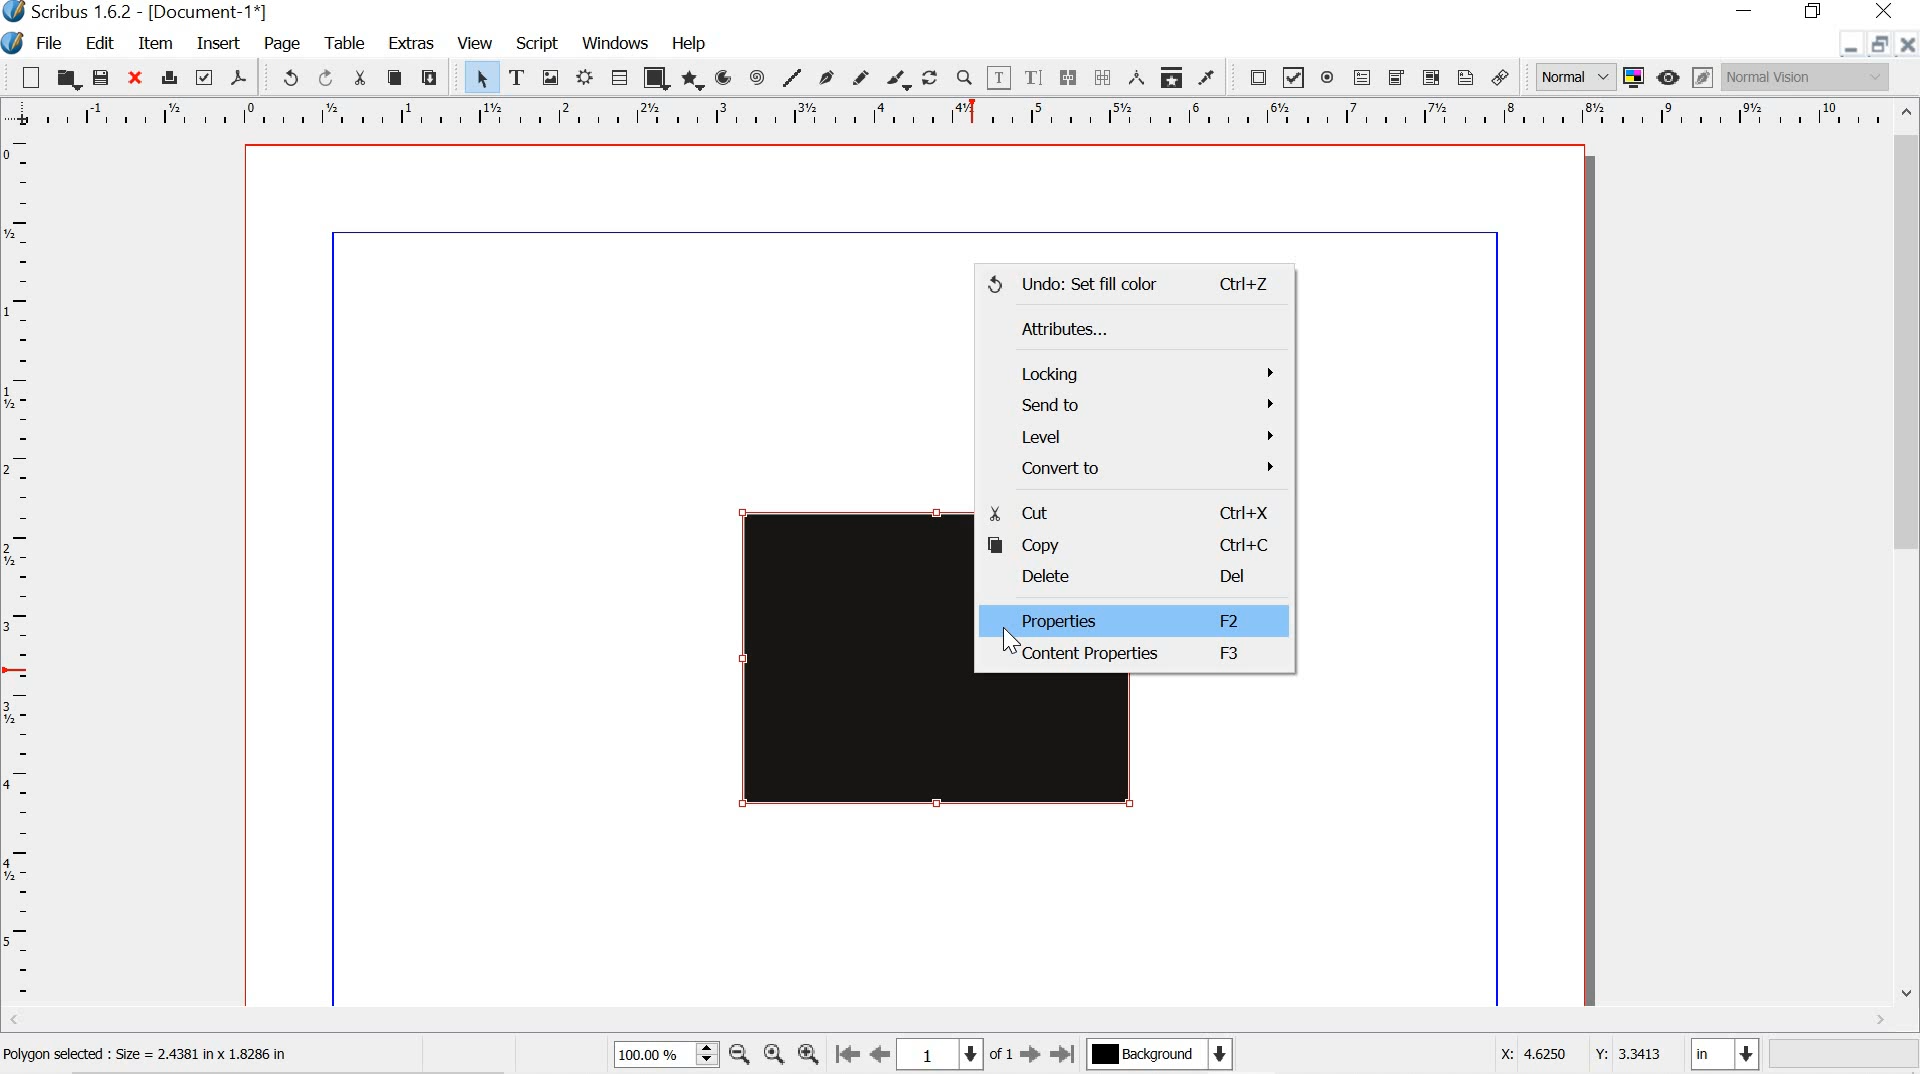 This screenshot has height=1074, width=1920. What do you see at coordinates (1068, 79) in the screenshot?
I see `link text frame` at bounding box center [1068, 79].